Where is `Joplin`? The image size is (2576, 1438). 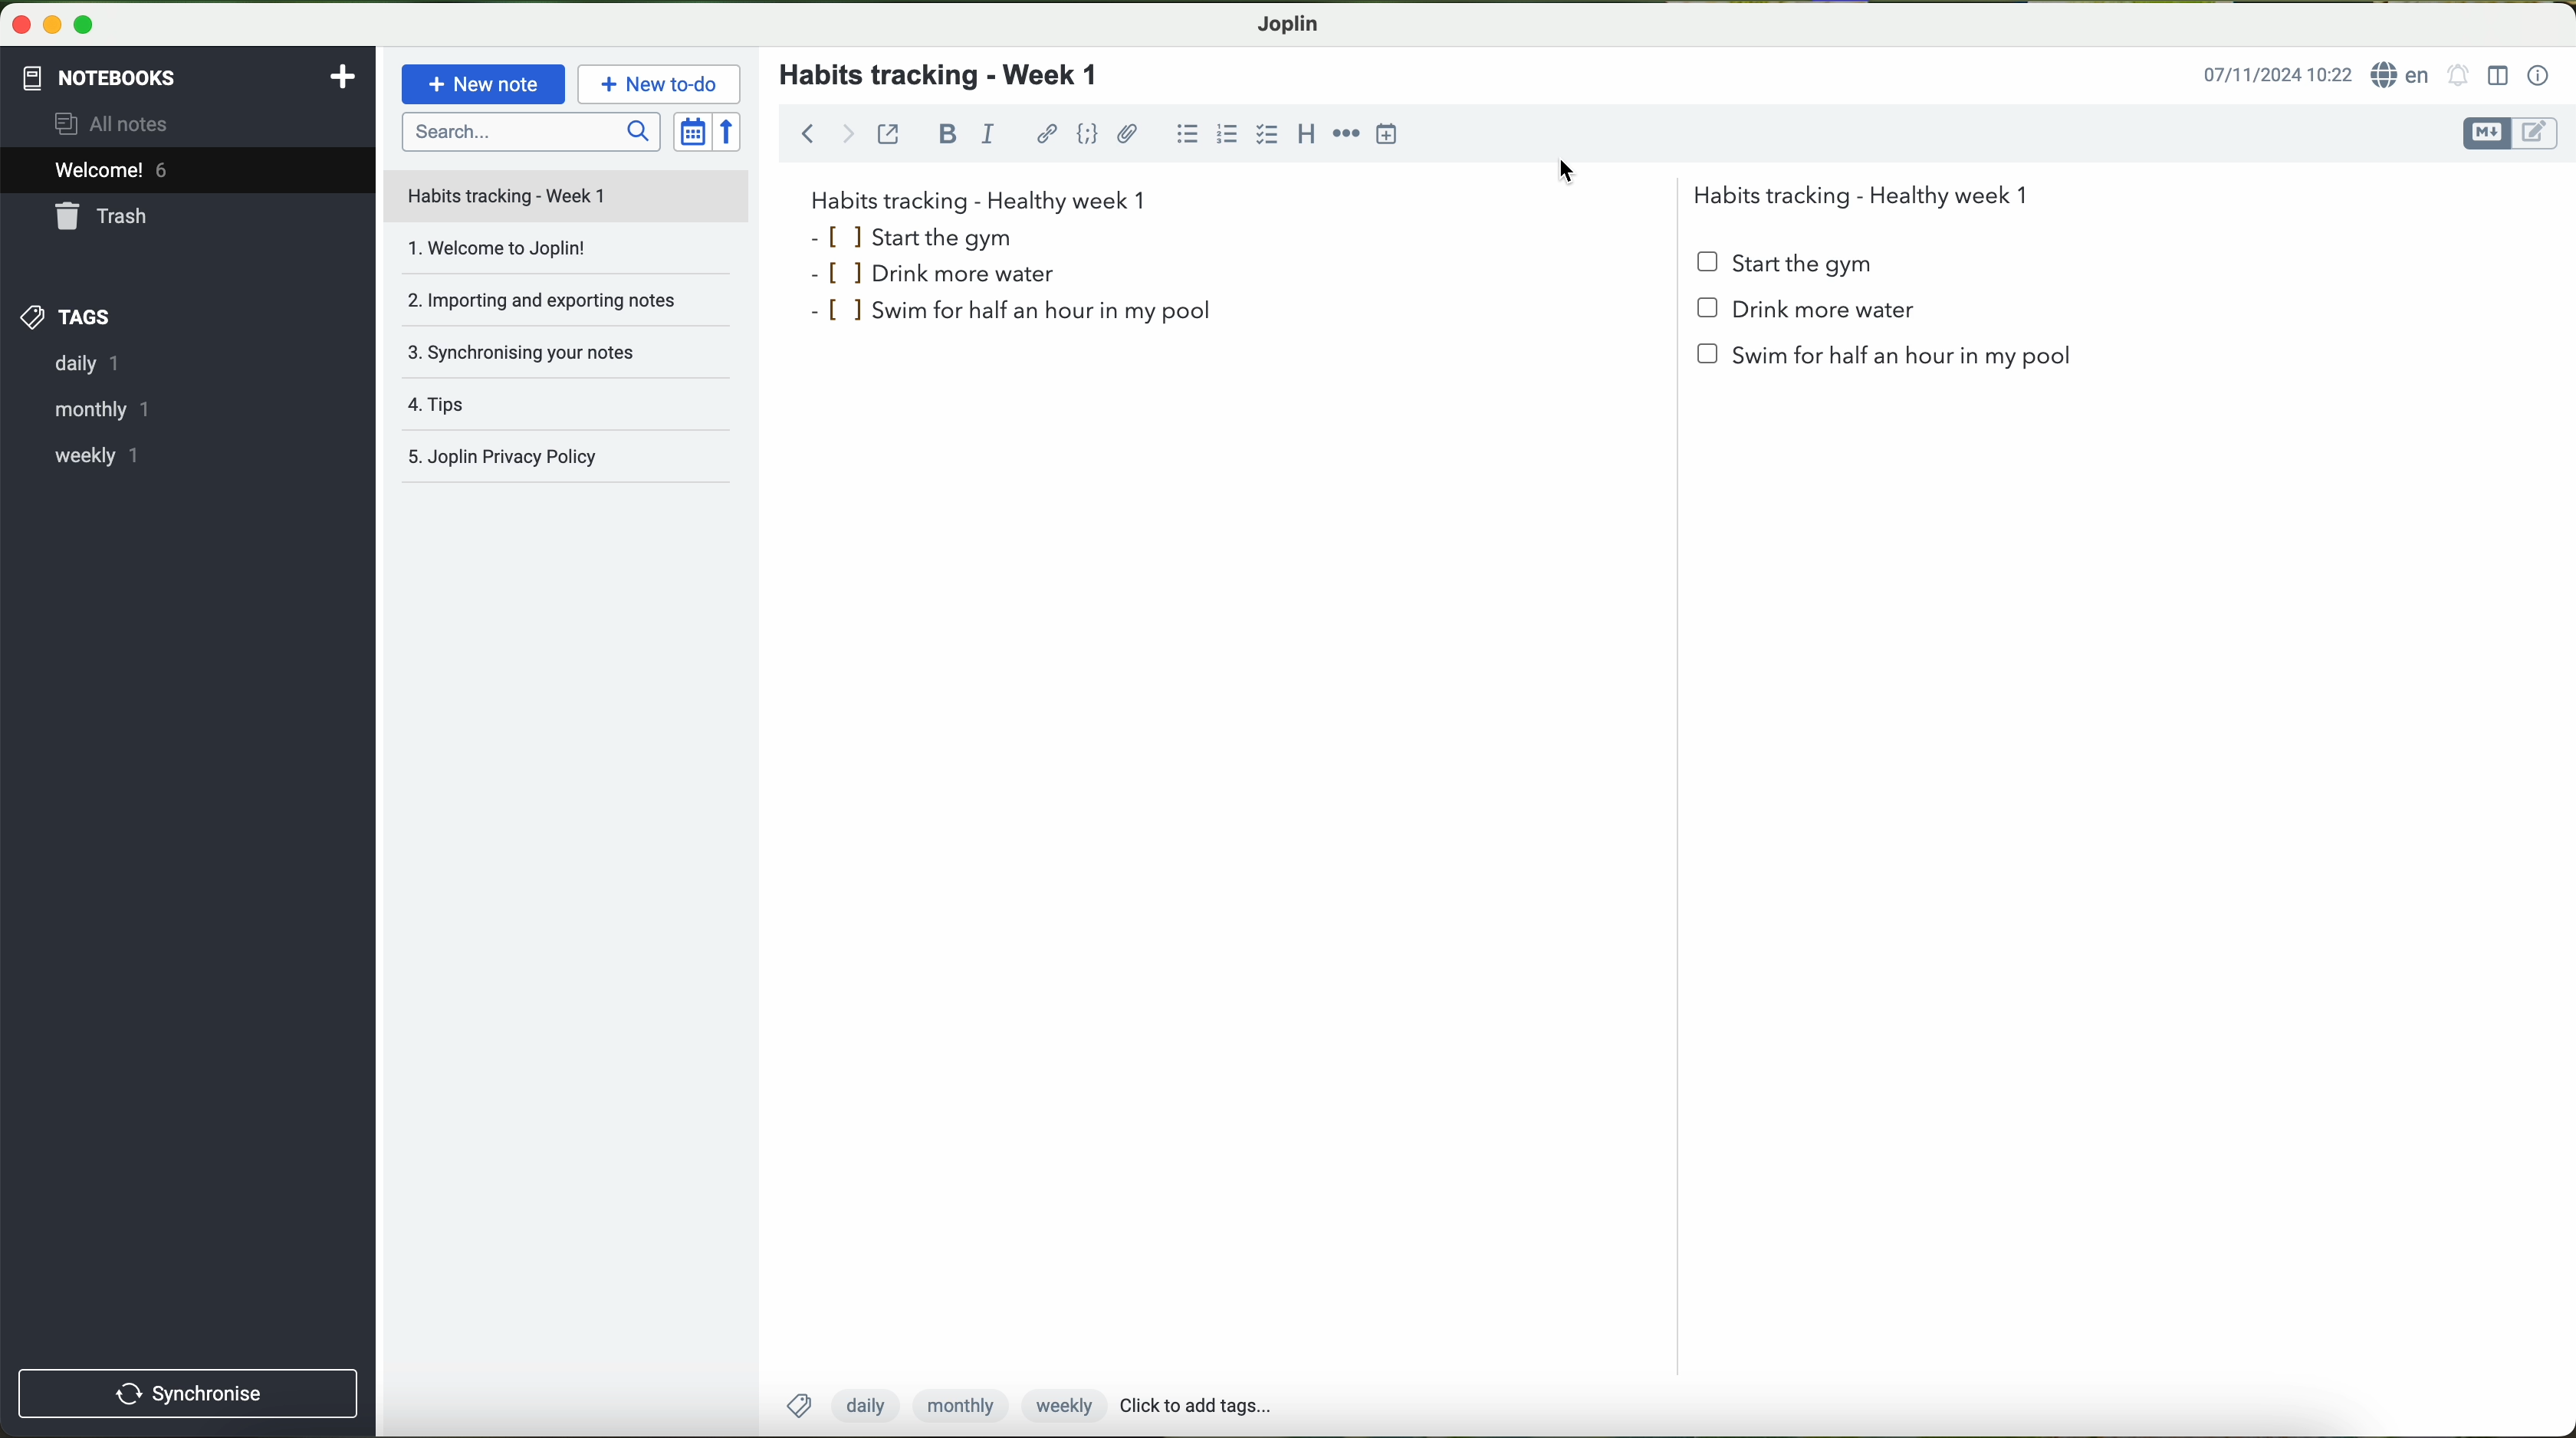
Joplin is located at coordinates (1286, 25).